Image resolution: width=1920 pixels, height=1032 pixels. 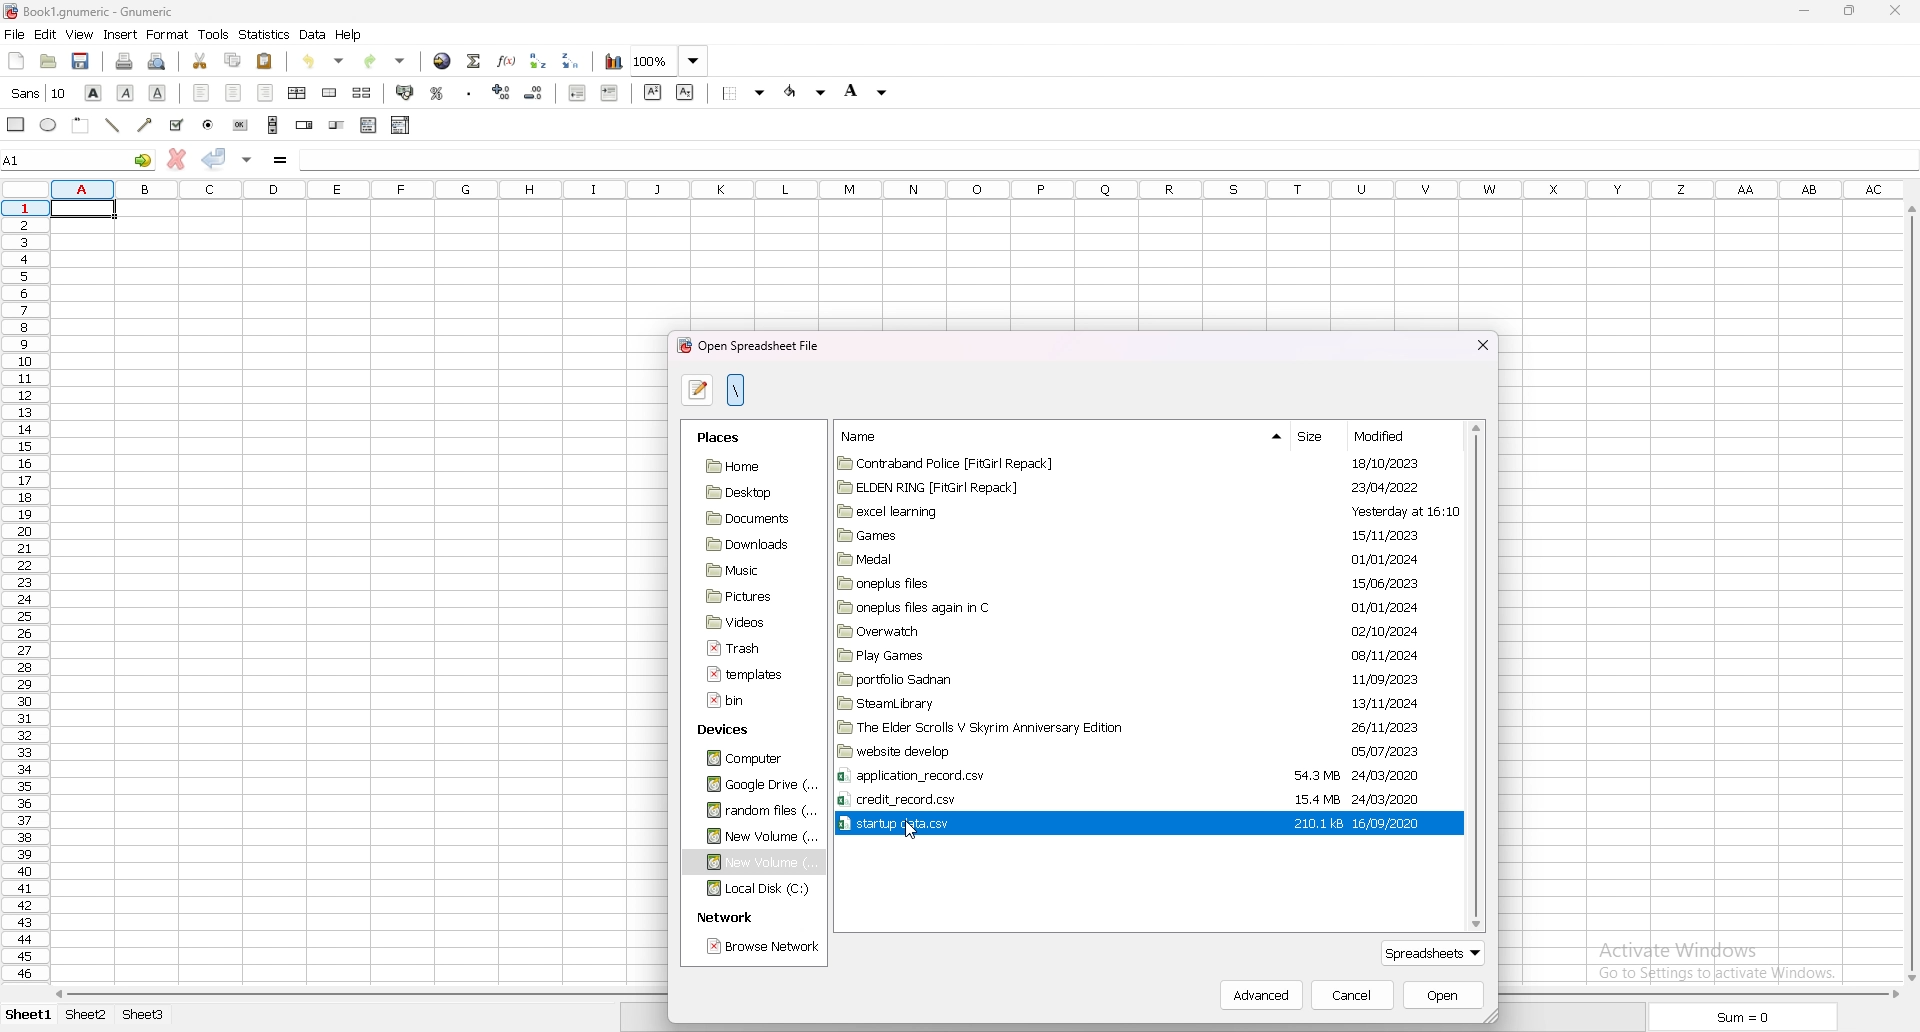 What do you see at coordinates (233, 60) in the screenshot?
I see `copy` at bounding box center [233, 60].